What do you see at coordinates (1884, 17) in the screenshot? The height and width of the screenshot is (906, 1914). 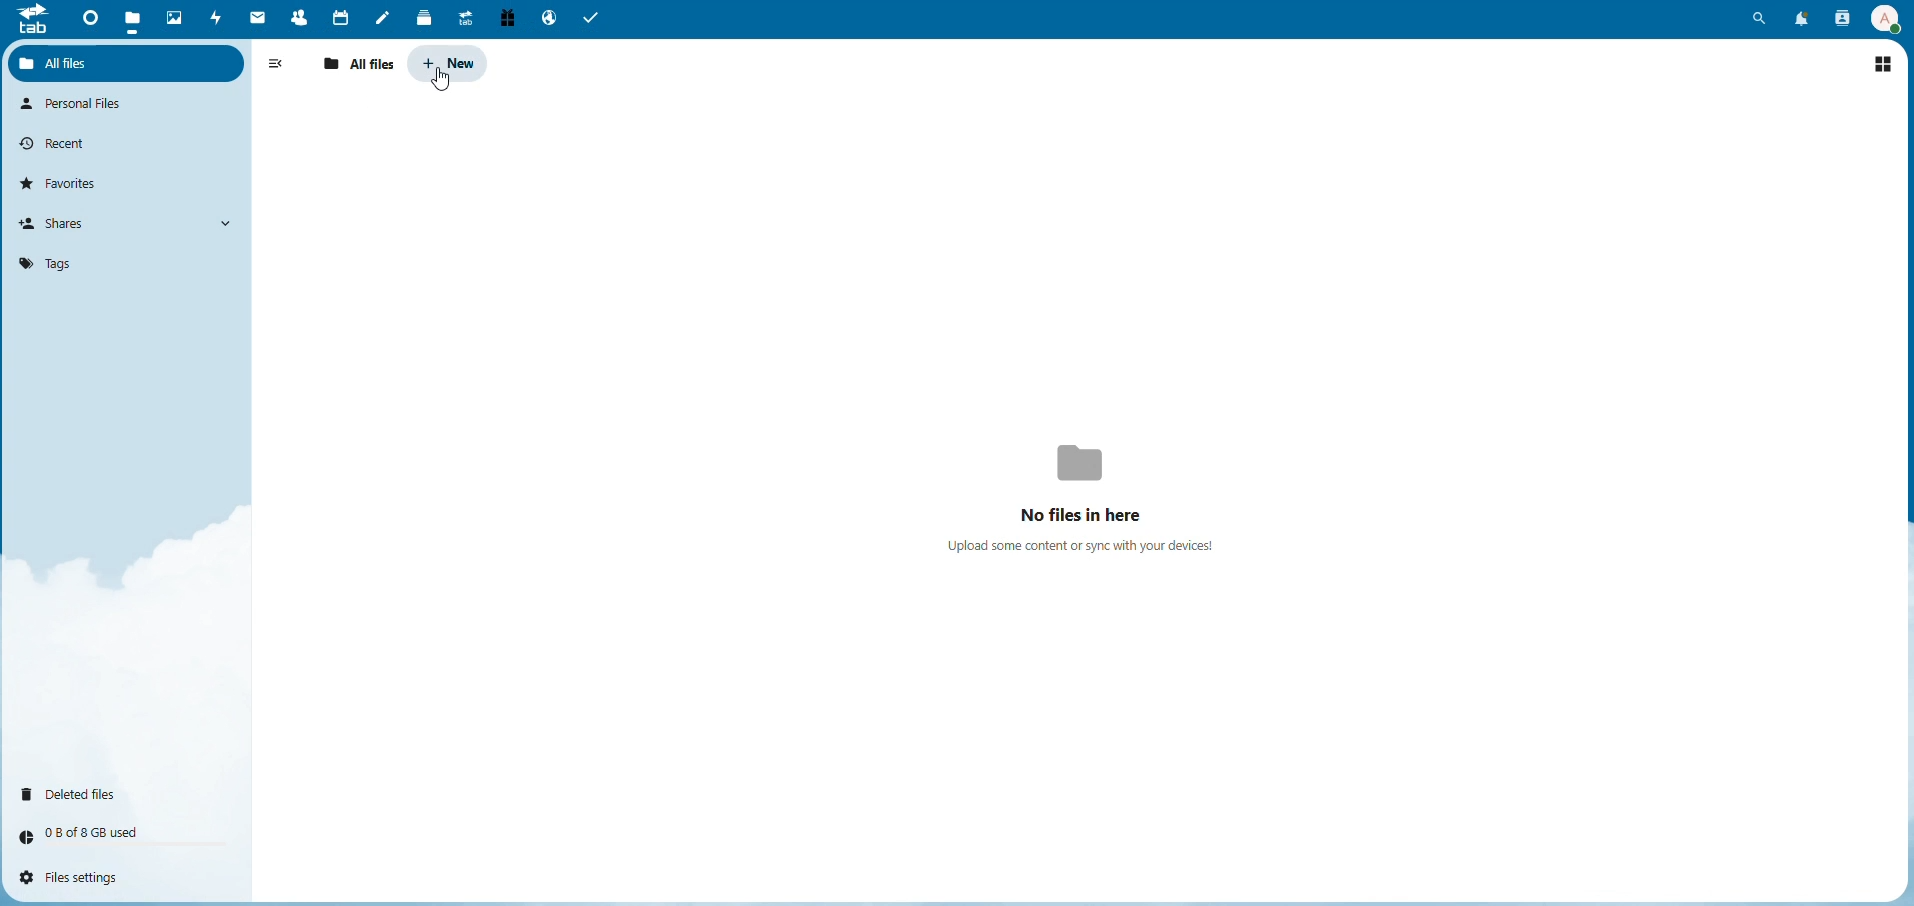 I see `Profile` at bounding box center [1884, 17].